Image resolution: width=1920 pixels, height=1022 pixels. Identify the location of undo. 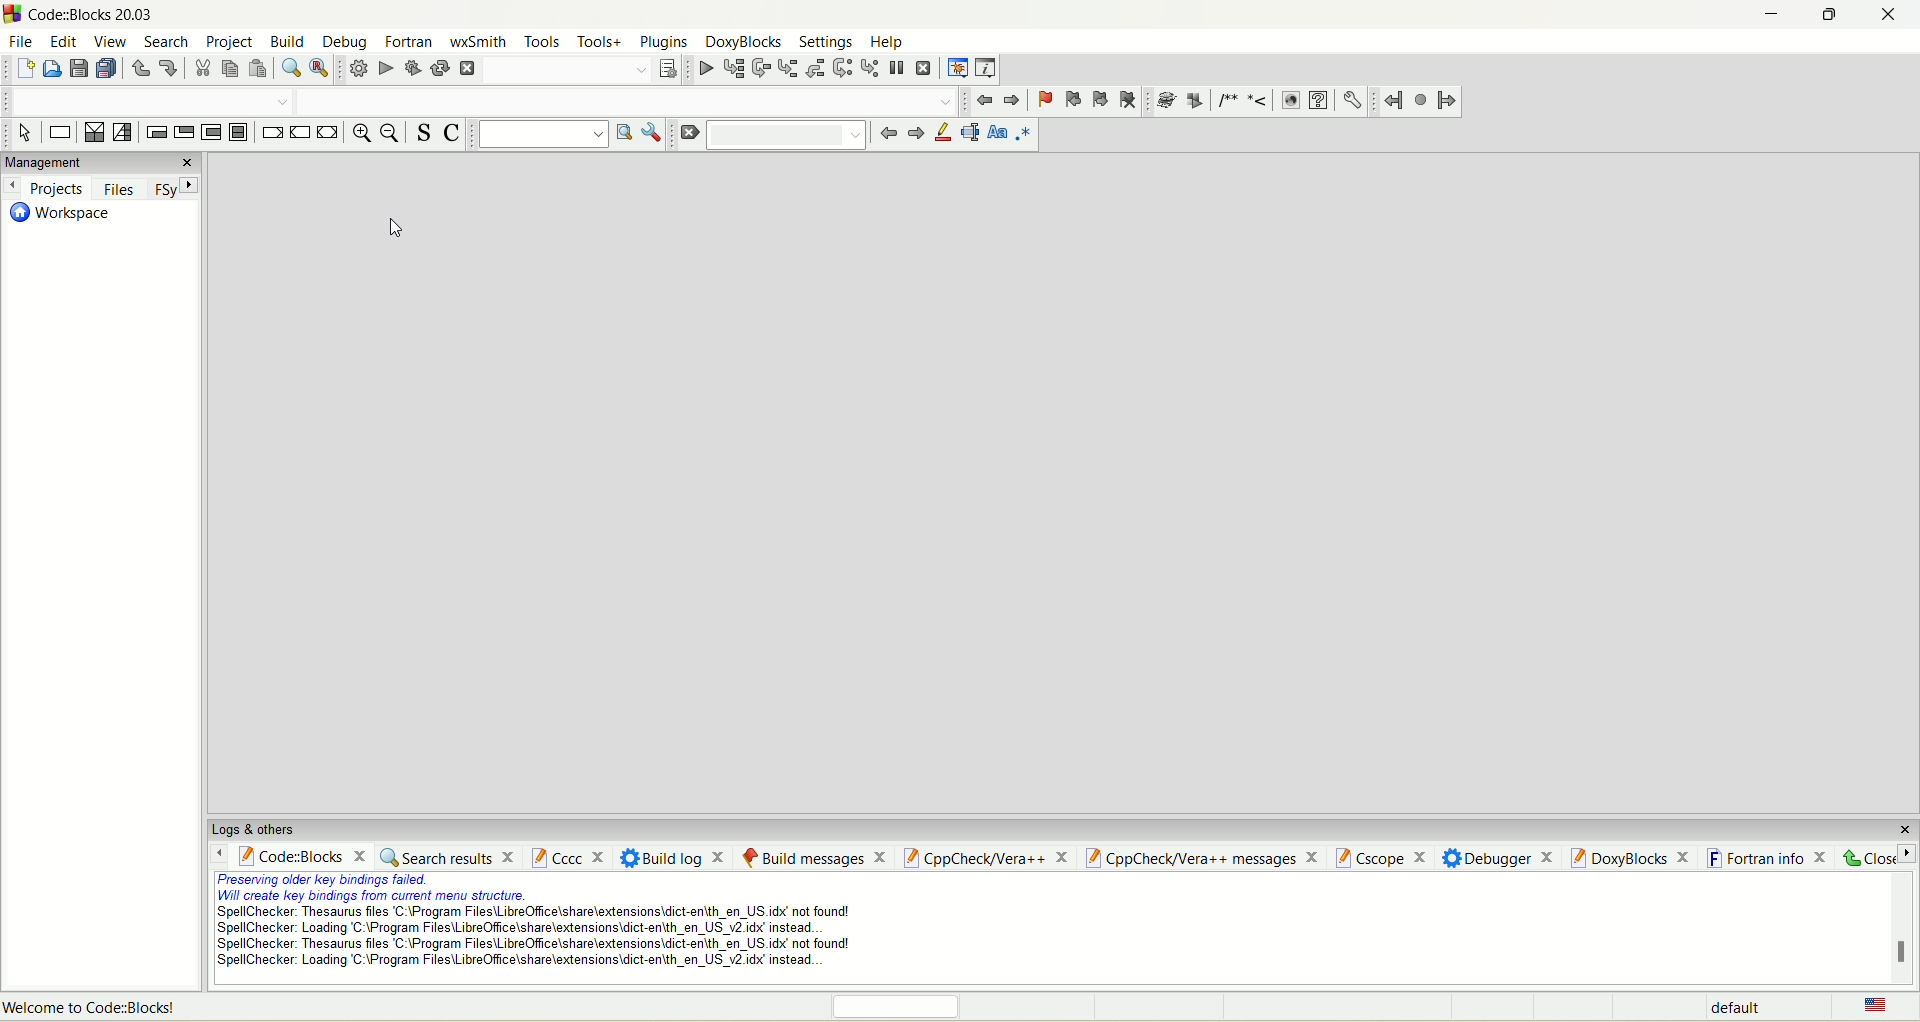
(142, 69).